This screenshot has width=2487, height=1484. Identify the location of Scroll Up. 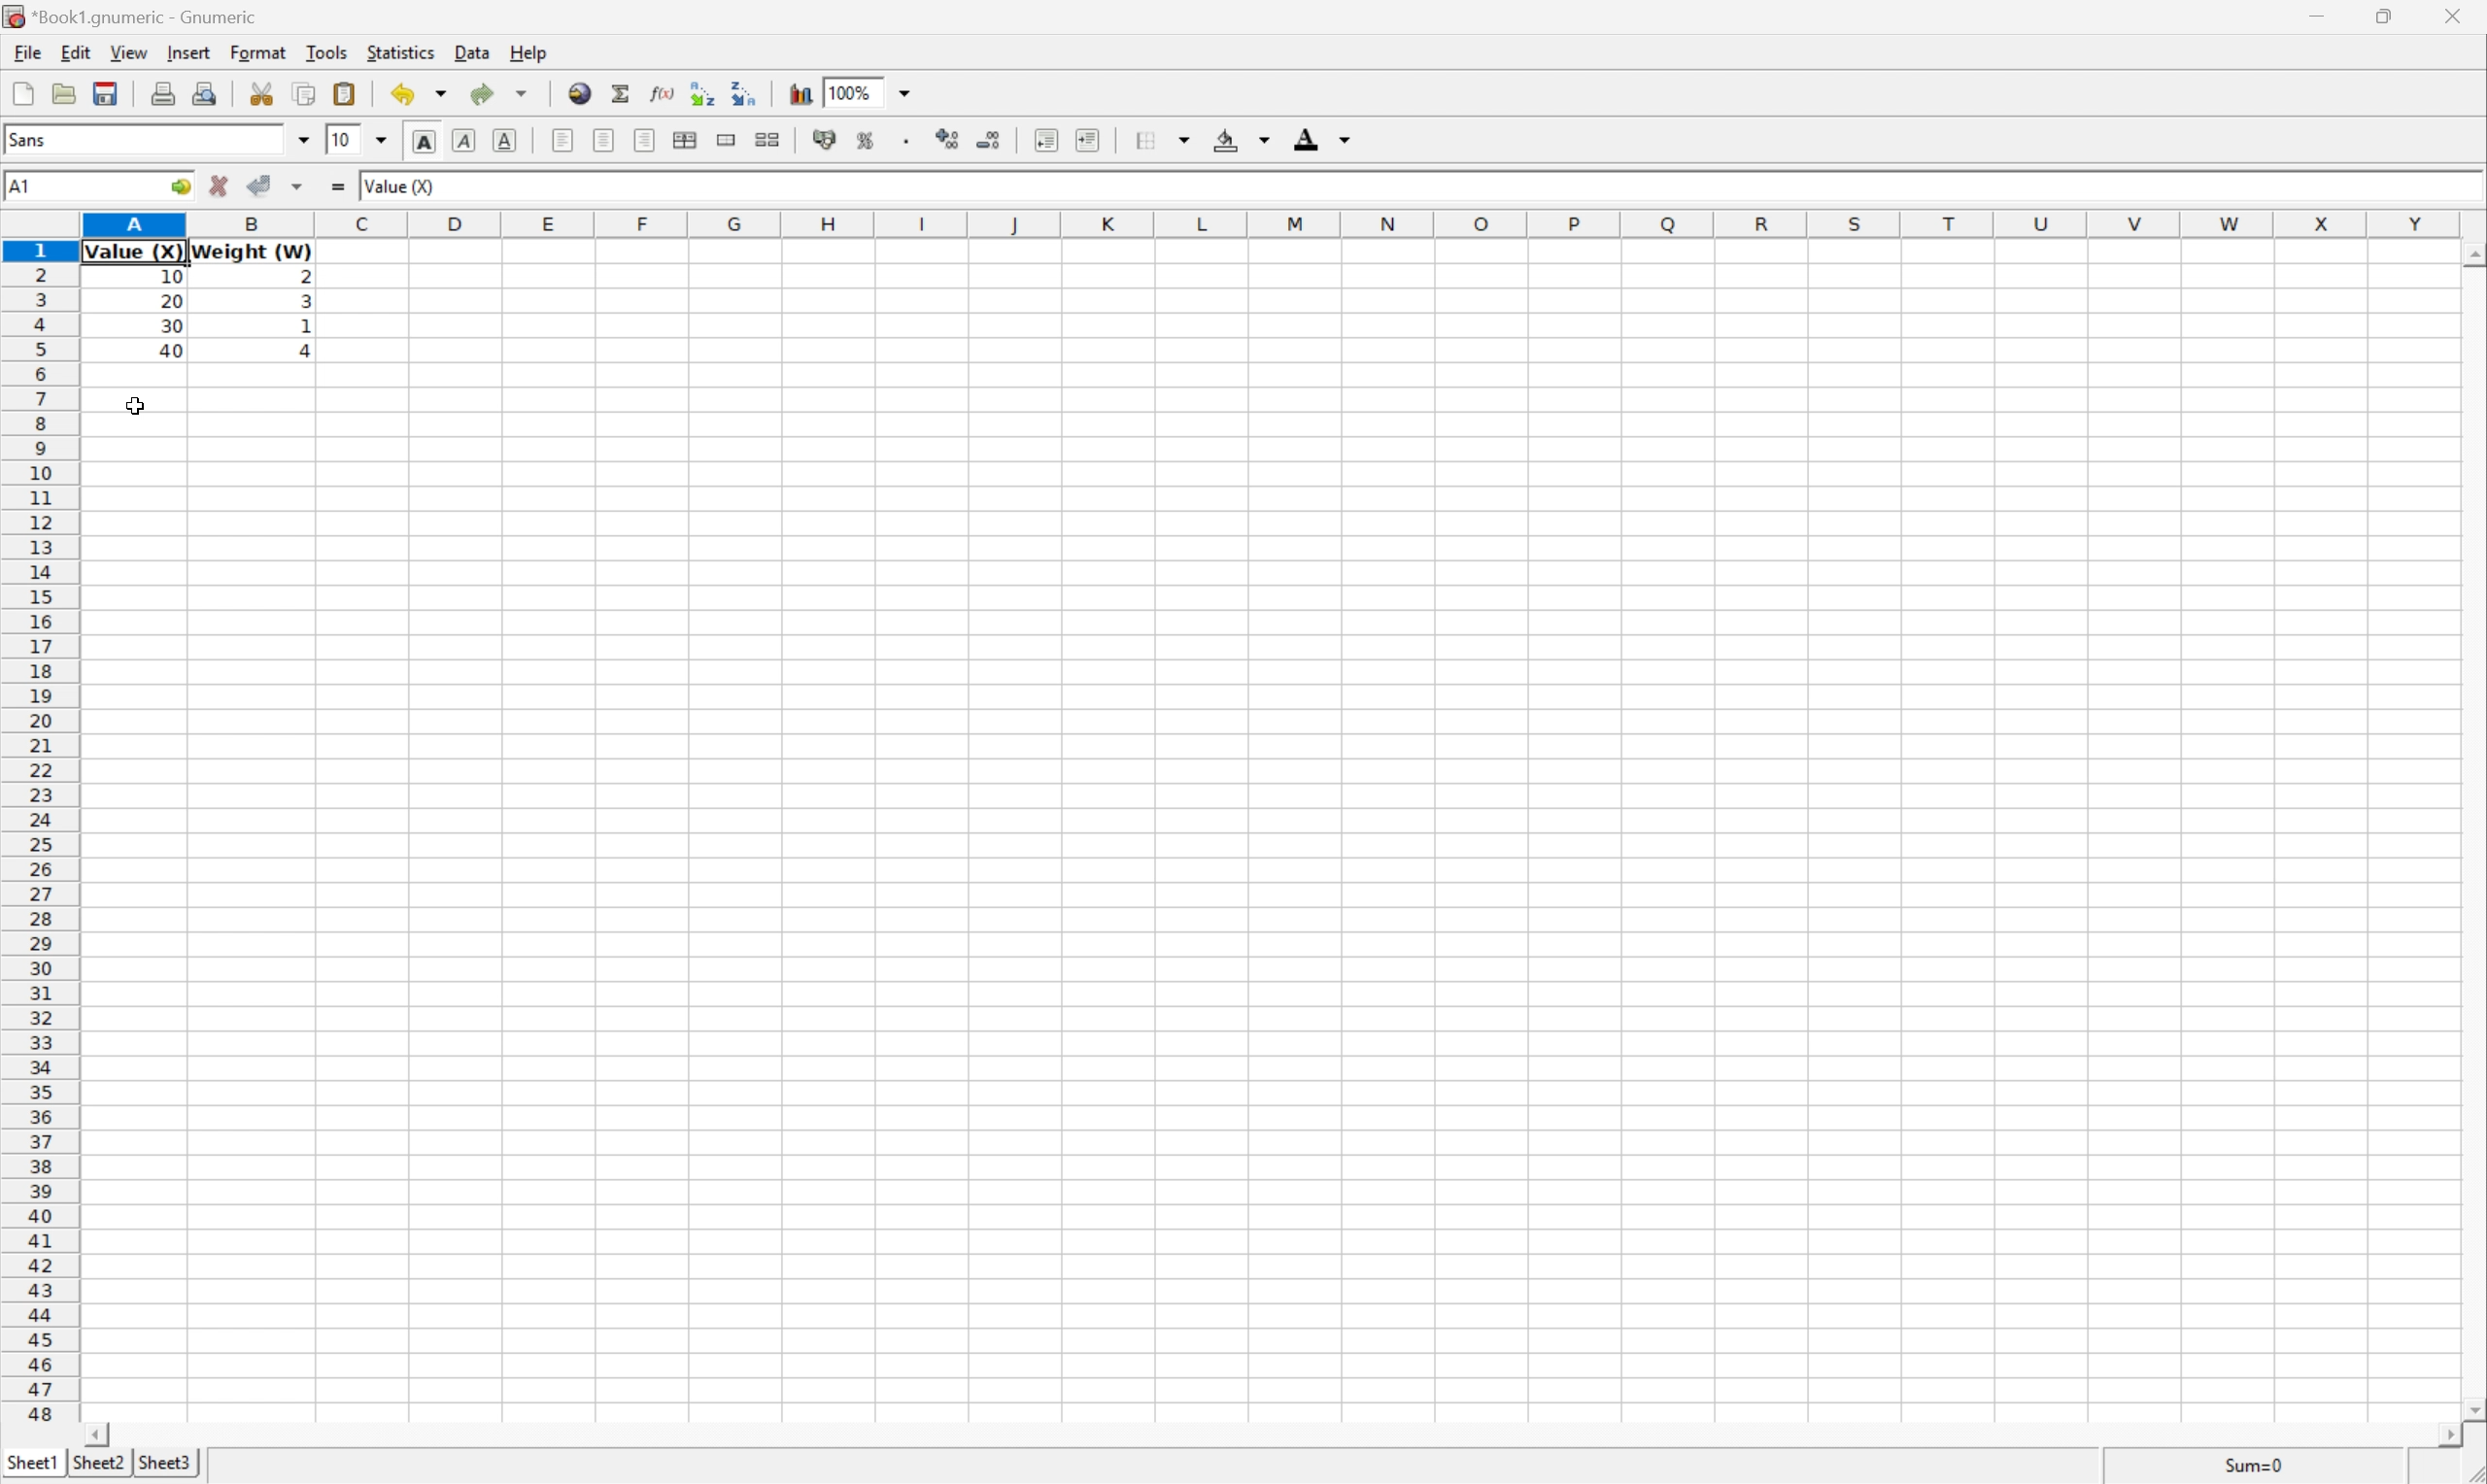
(2471, 254).